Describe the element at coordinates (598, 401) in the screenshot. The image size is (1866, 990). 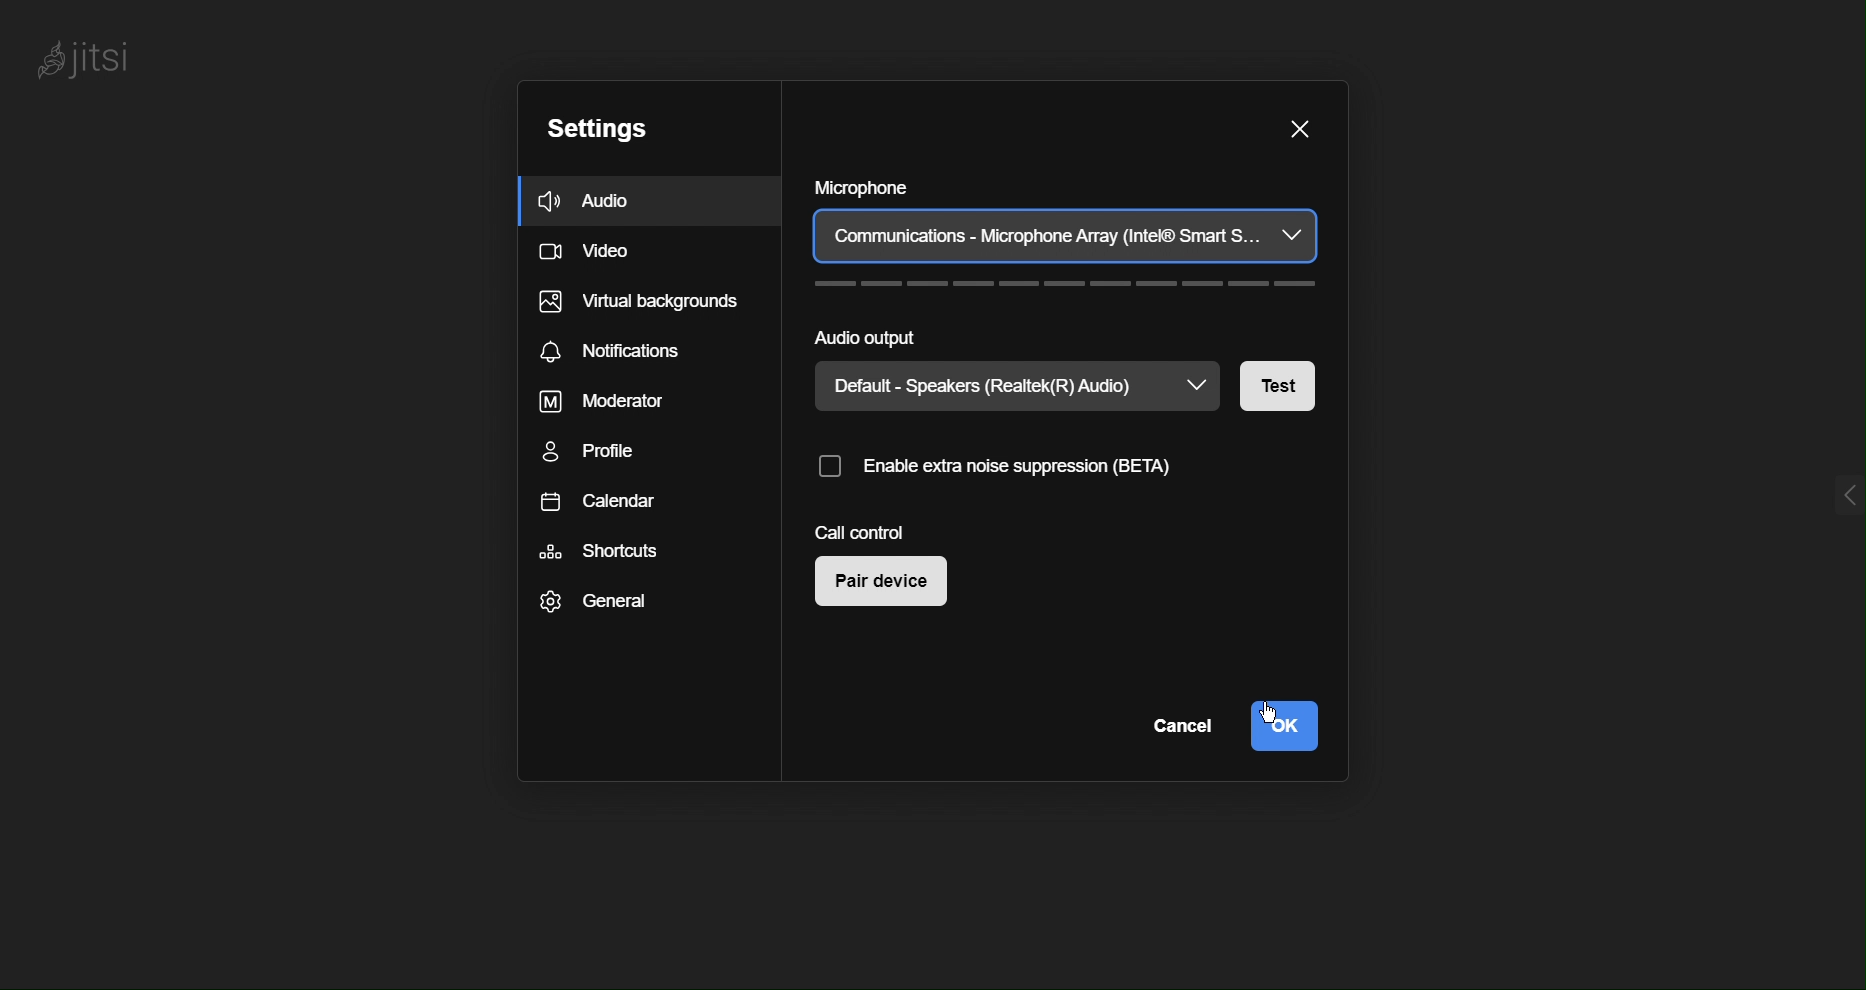
I see `Moderator` at that location.